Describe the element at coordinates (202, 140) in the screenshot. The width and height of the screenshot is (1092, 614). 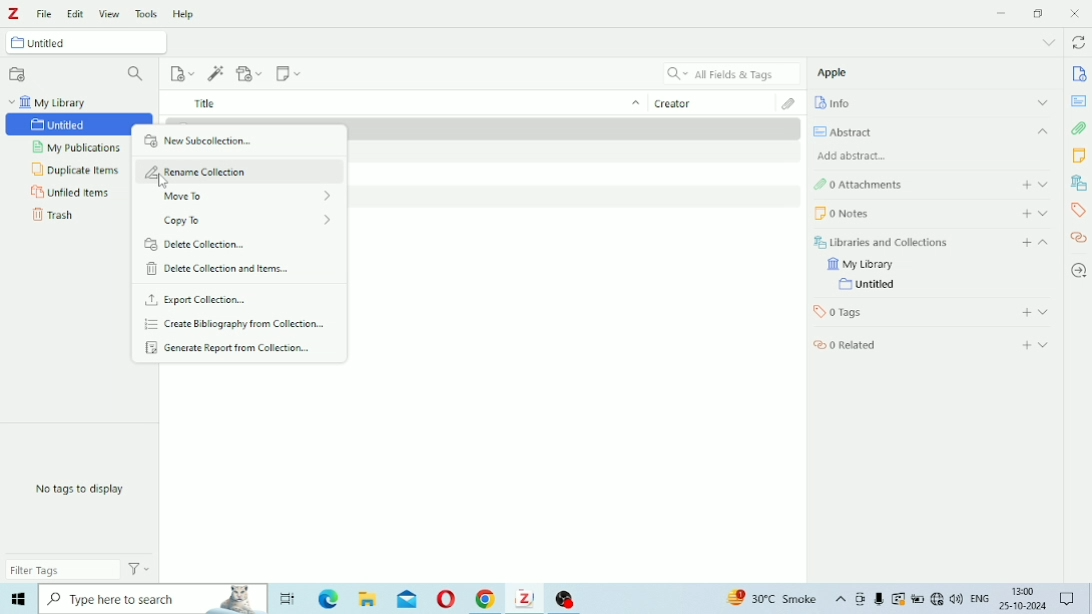
I see `New Subcollection...` at that location.